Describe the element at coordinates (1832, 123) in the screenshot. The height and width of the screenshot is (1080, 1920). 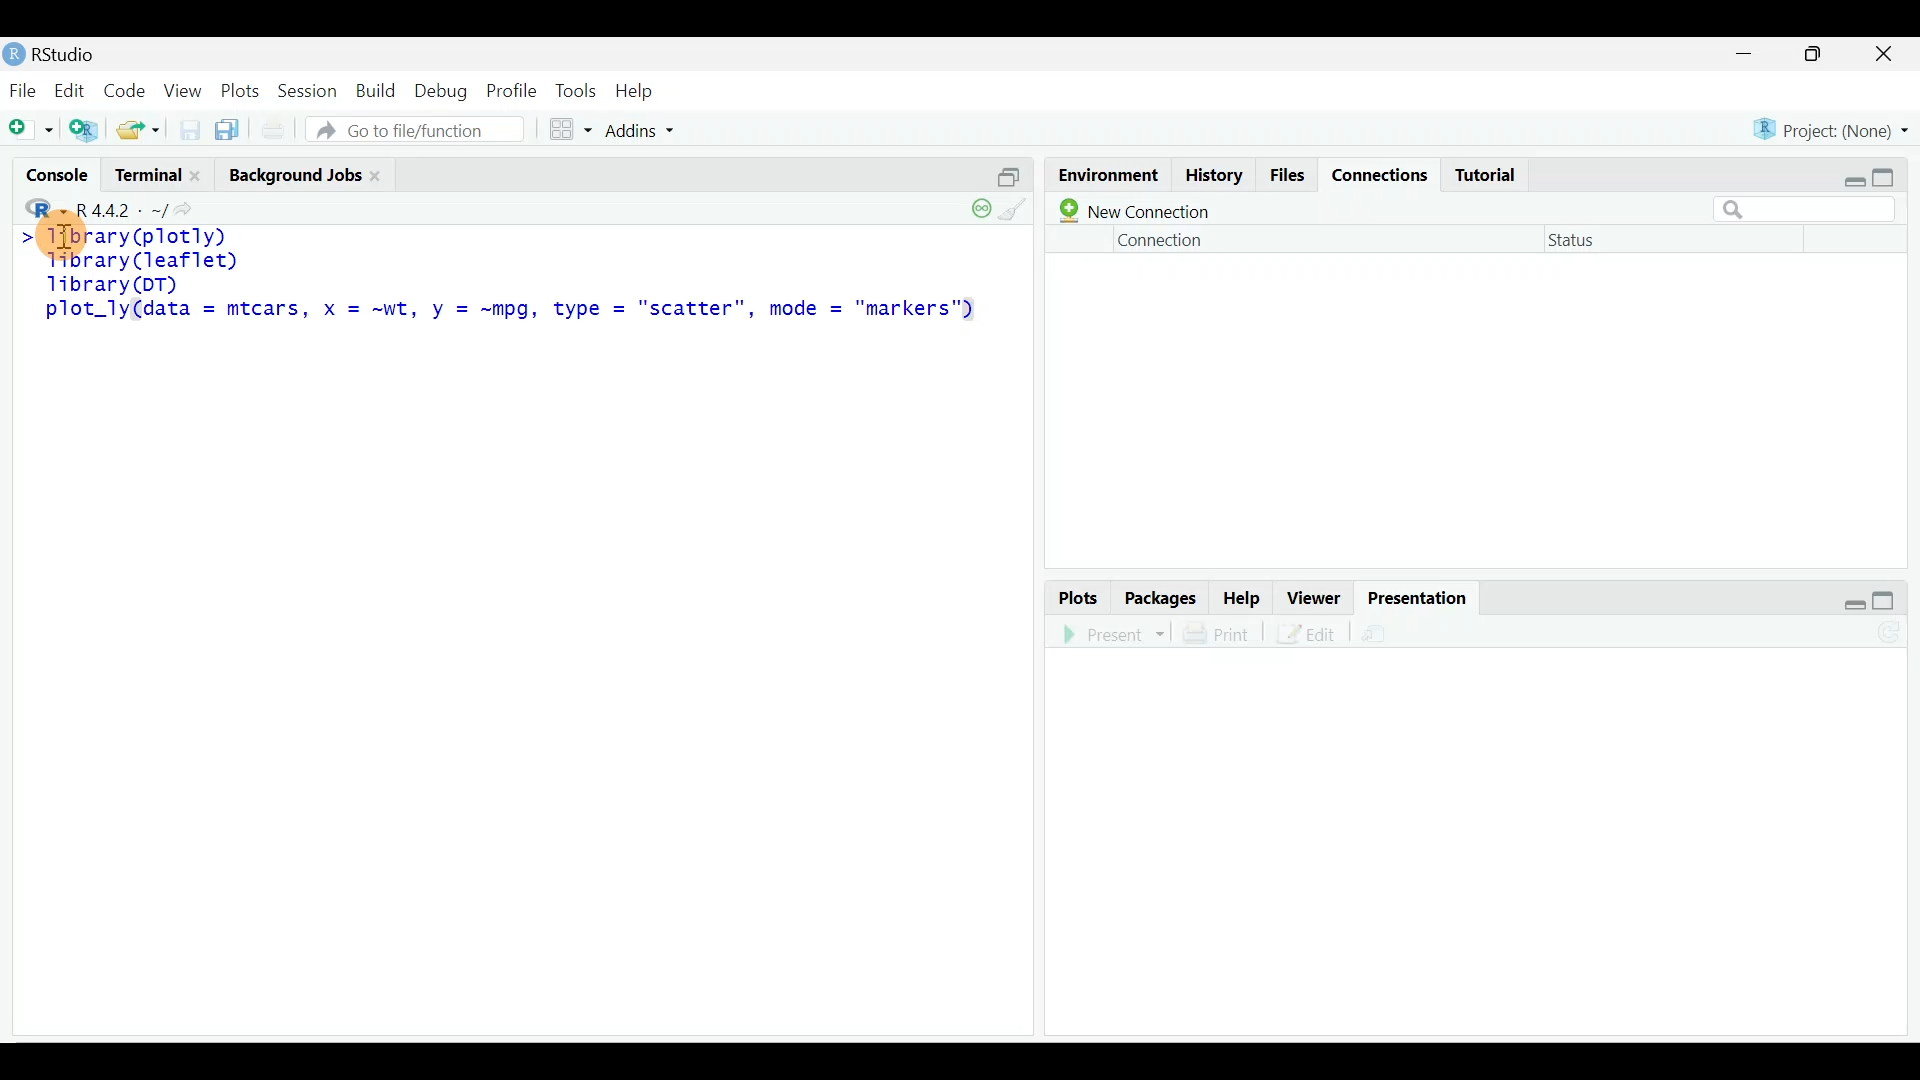
I see `Project (None)` at that location.